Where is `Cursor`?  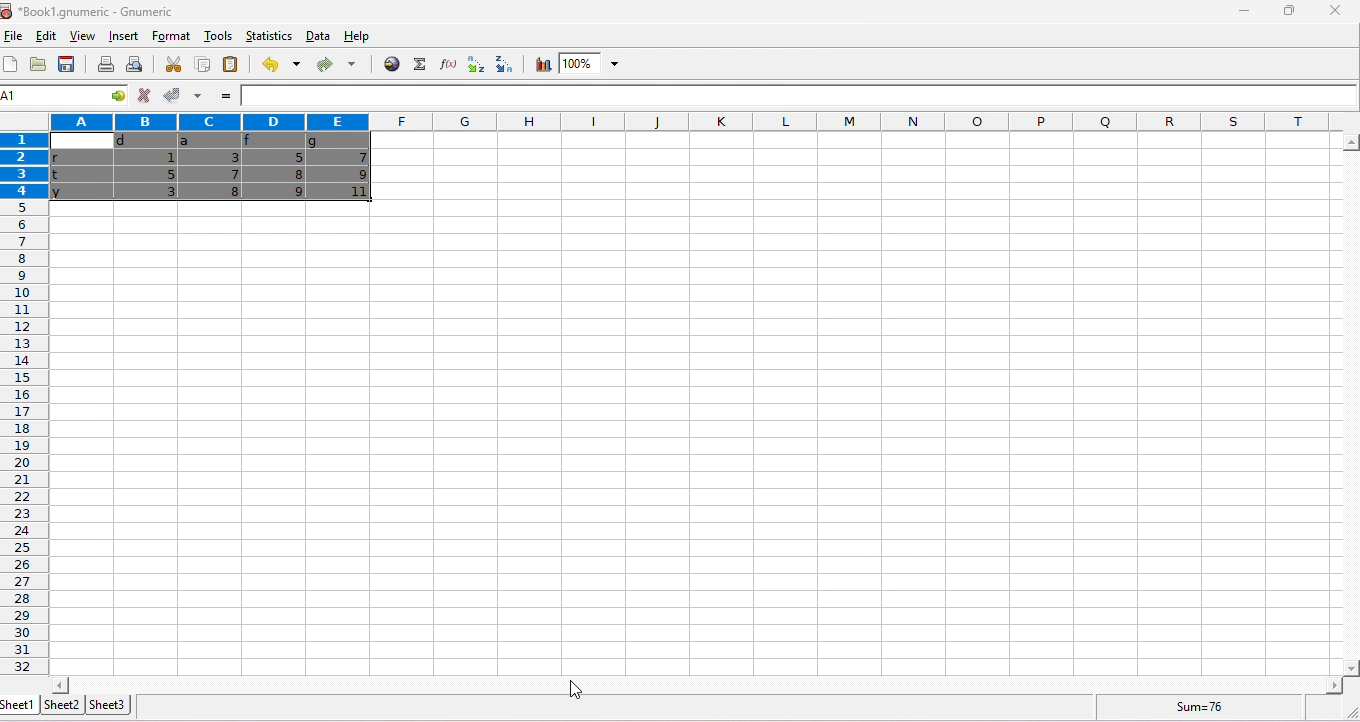 Cursor is located at coordinates (578, 692).